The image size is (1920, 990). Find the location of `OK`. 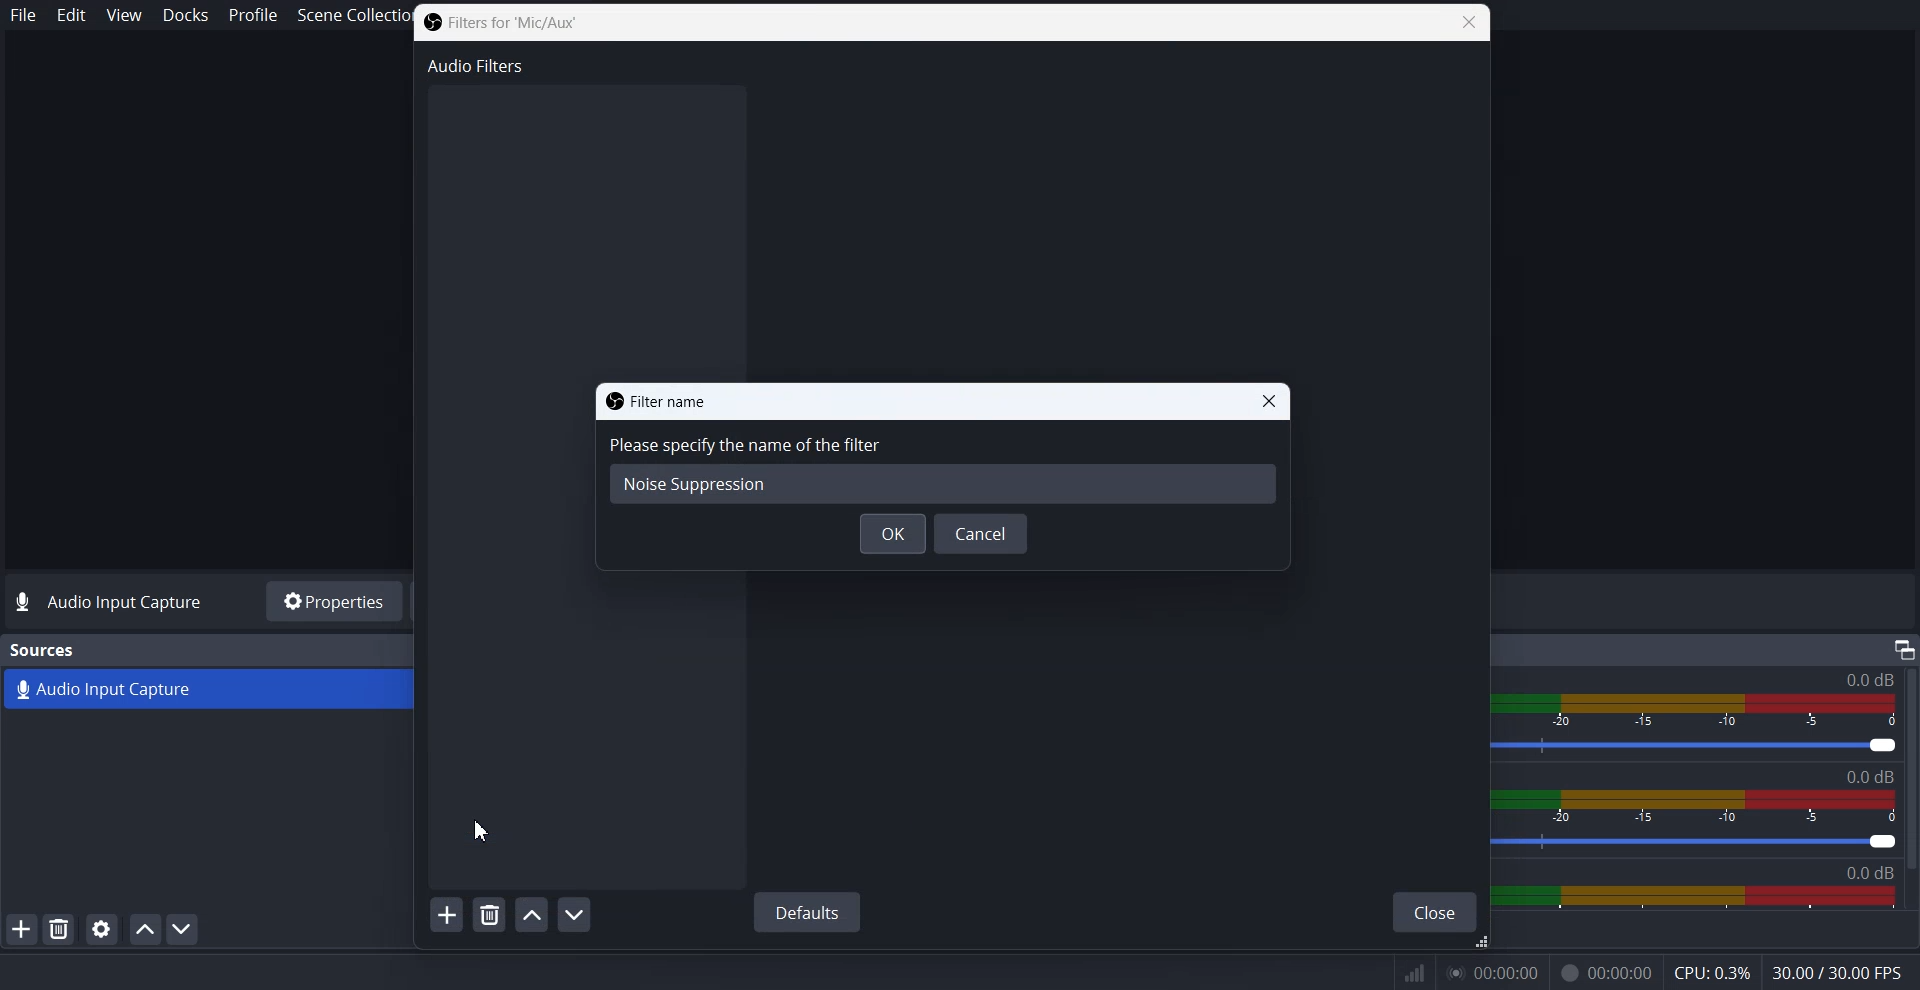

OK is located at coordinates (892, 532).